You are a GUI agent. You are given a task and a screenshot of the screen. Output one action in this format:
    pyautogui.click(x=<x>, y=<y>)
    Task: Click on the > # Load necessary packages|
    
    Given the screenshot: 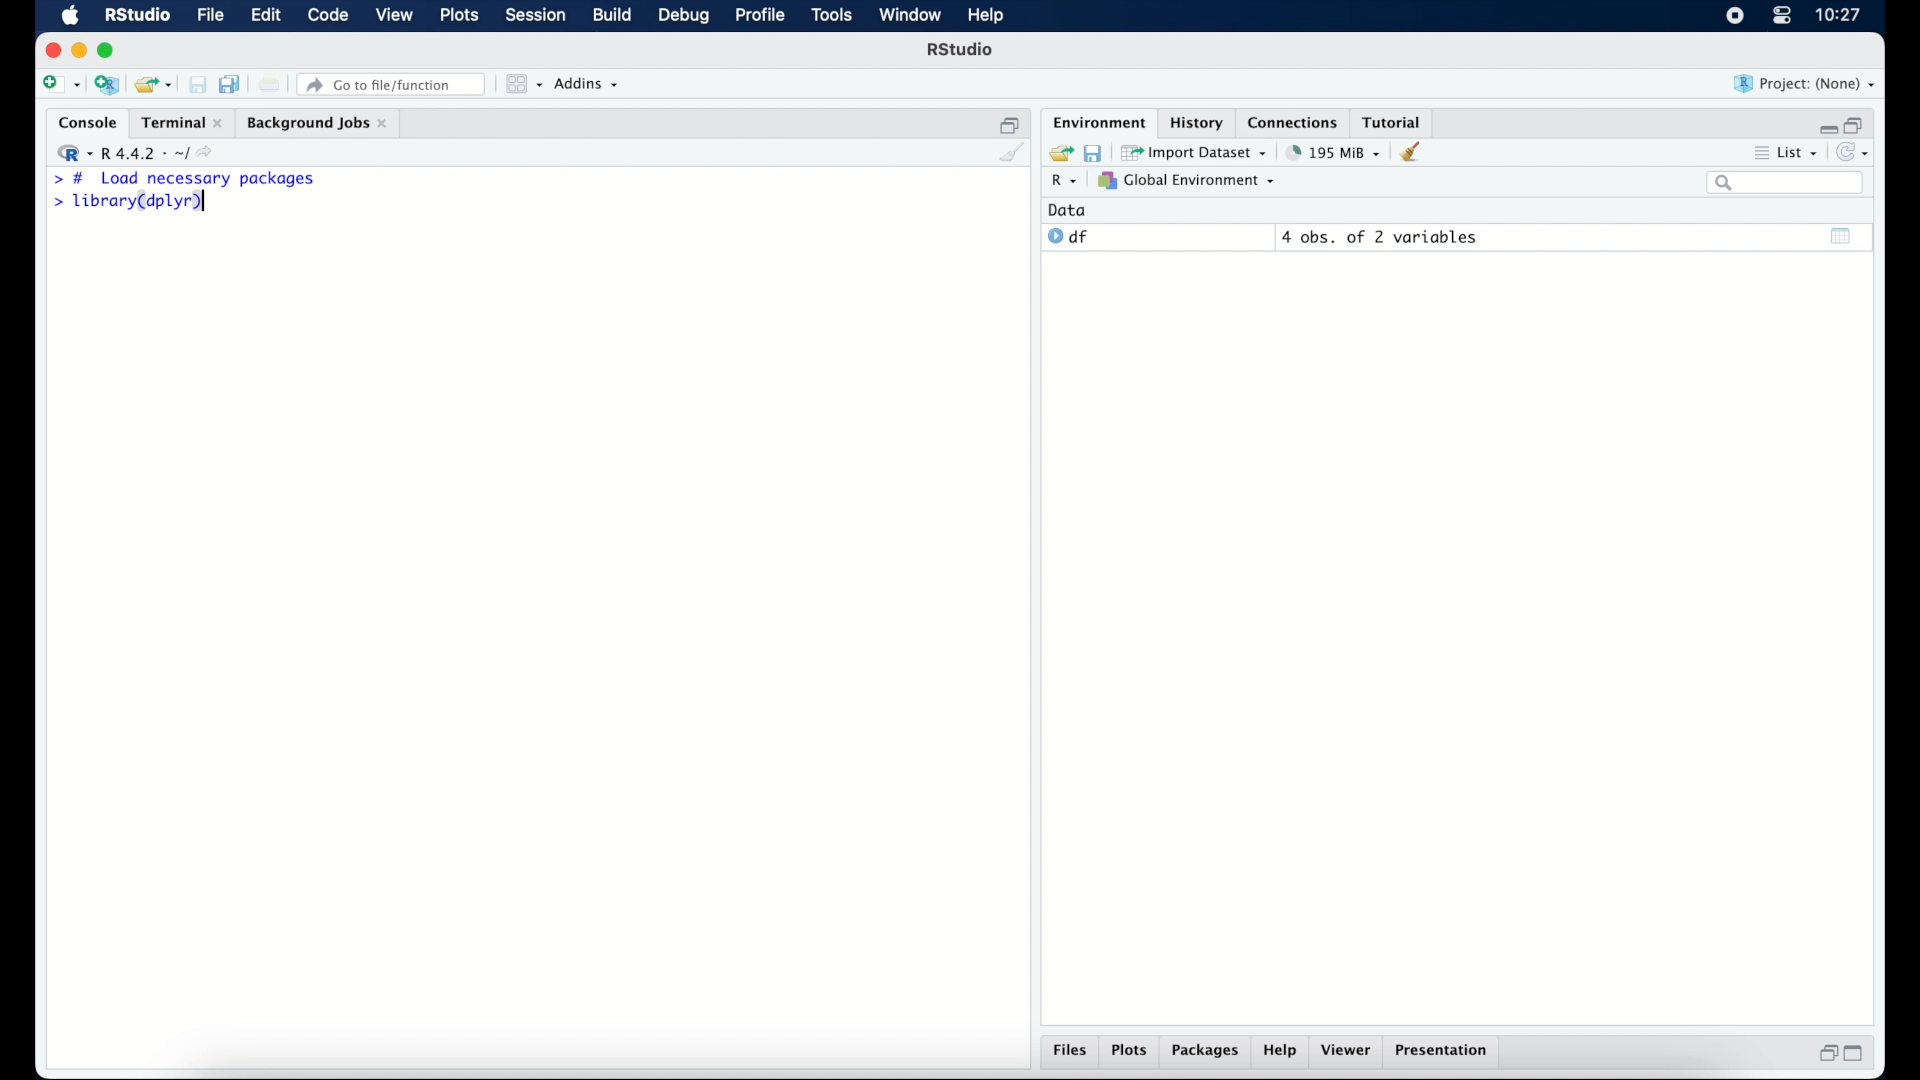 What is the action you would take?
    pyautogui.click(x=184, y=179)
    